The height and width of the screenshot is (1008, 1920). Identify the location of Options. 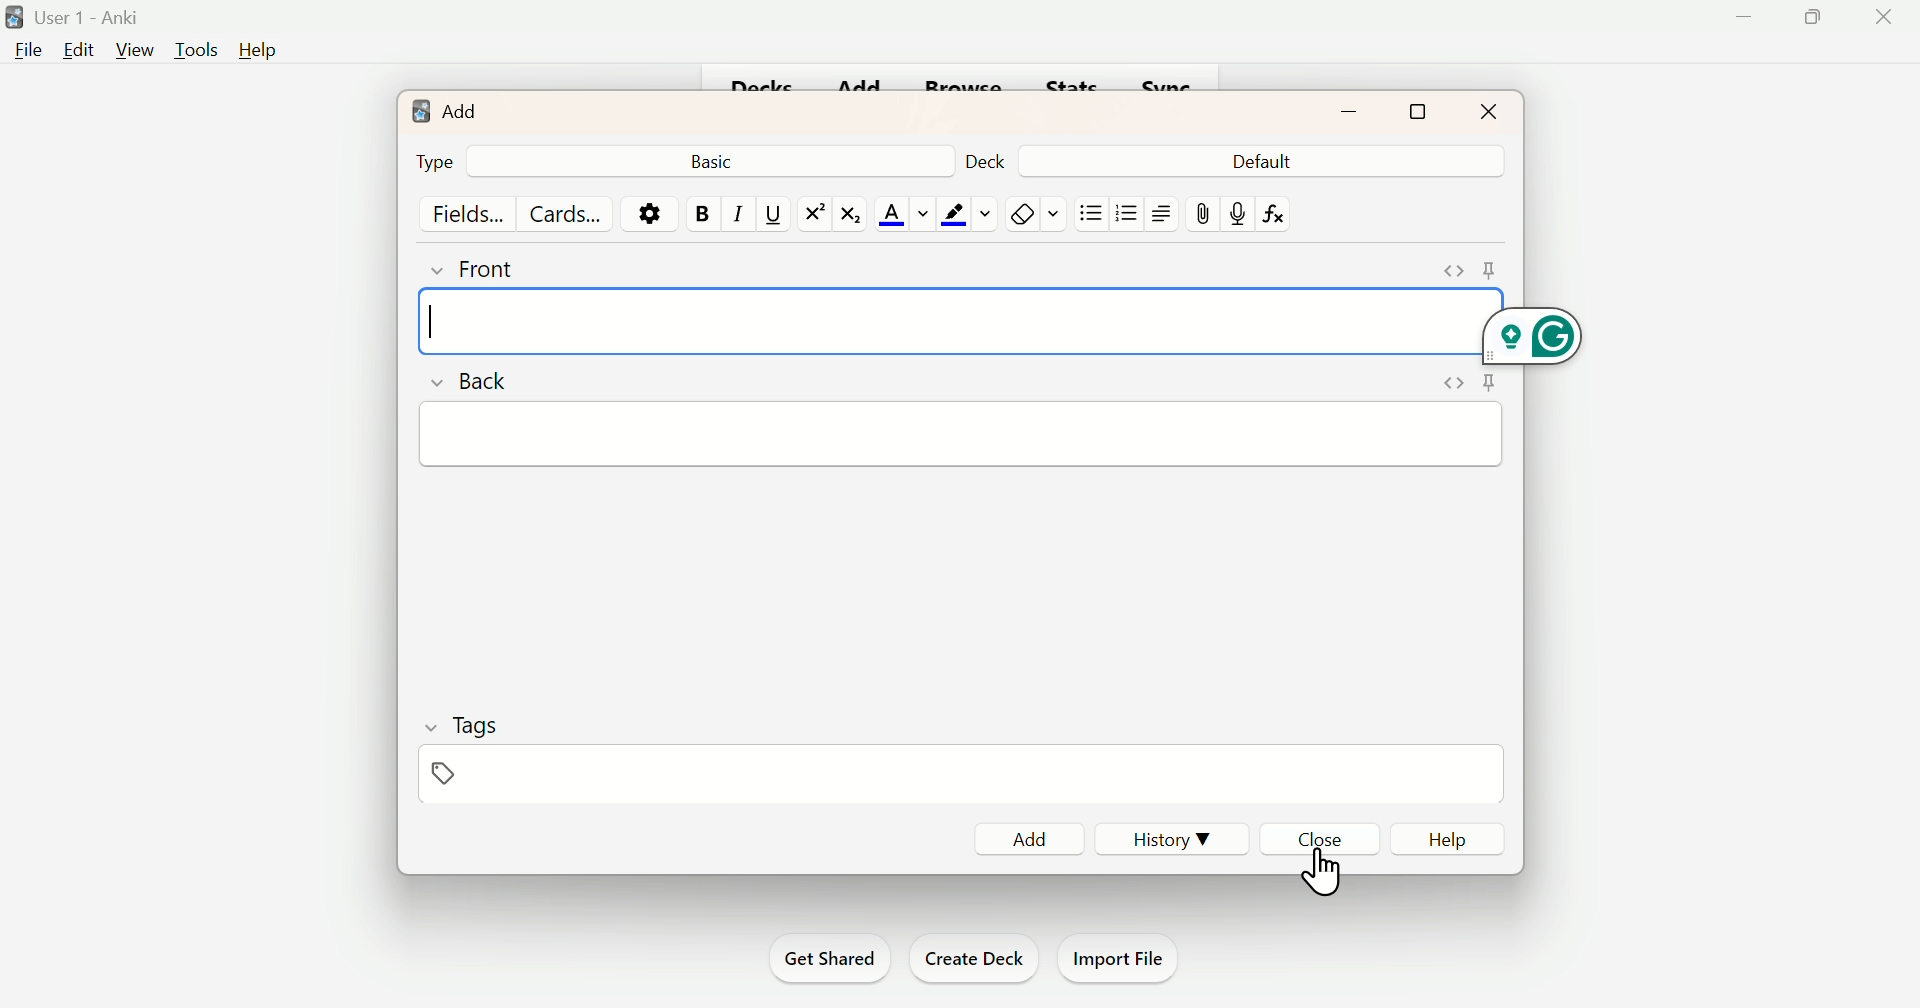
(645, 214).